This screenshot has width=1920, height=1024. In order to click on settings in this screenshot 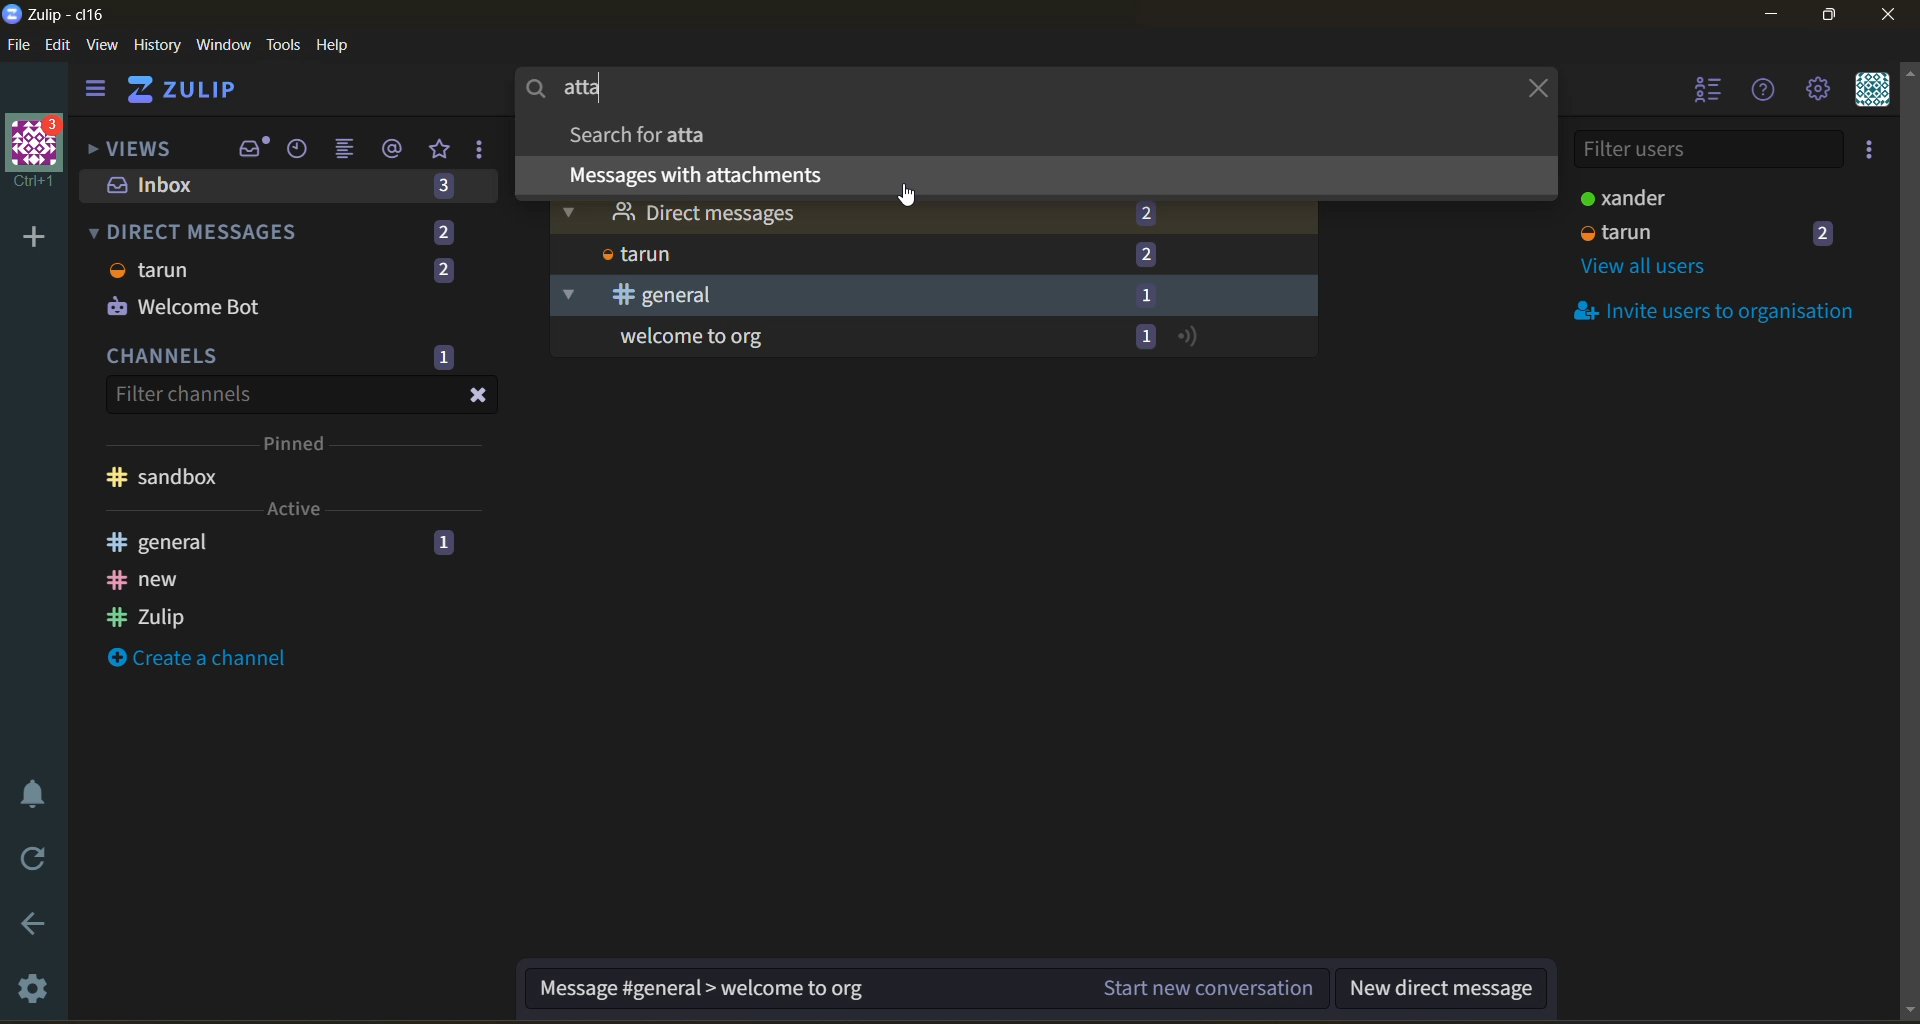, I will do `click(1818, 90)`.